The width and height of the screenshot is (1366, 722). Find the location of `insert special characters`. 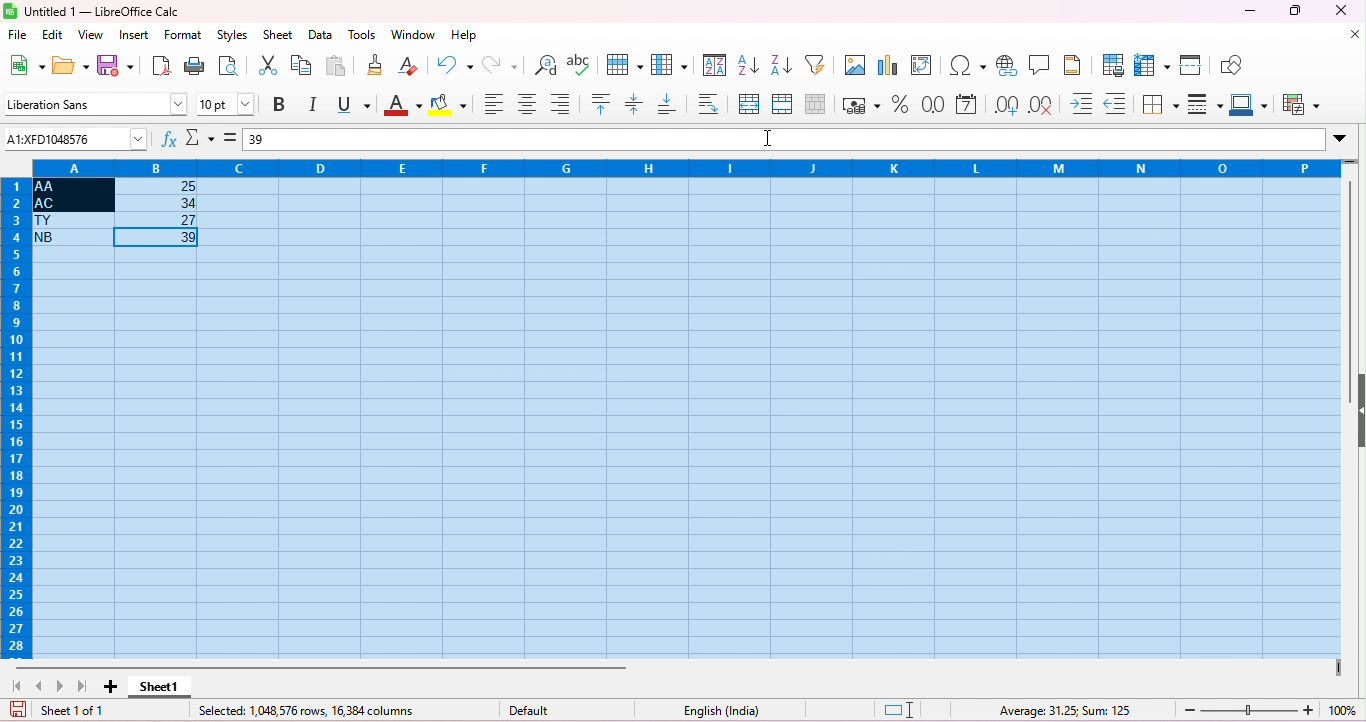

insert special characters is located at coordinates (968, 66).